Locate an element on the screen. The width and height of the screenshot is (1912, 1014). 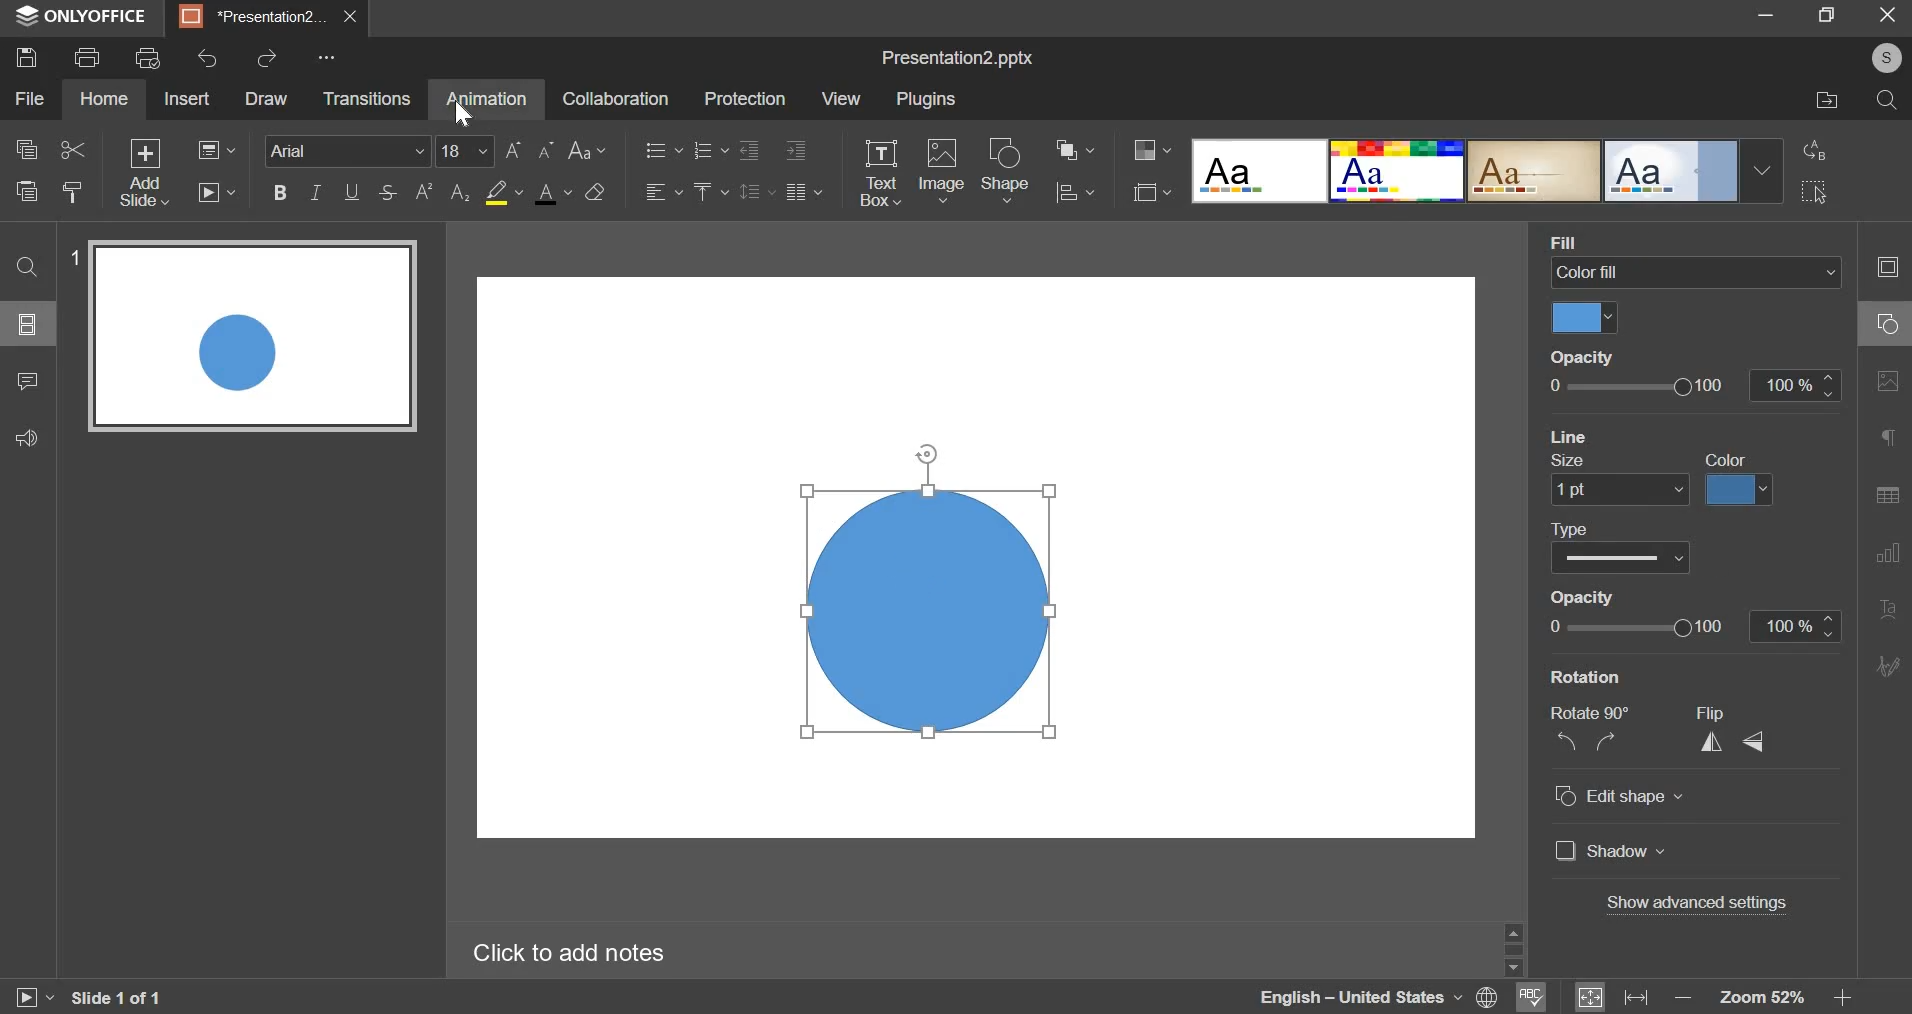
line spacing is located at coordinates (759, 193).